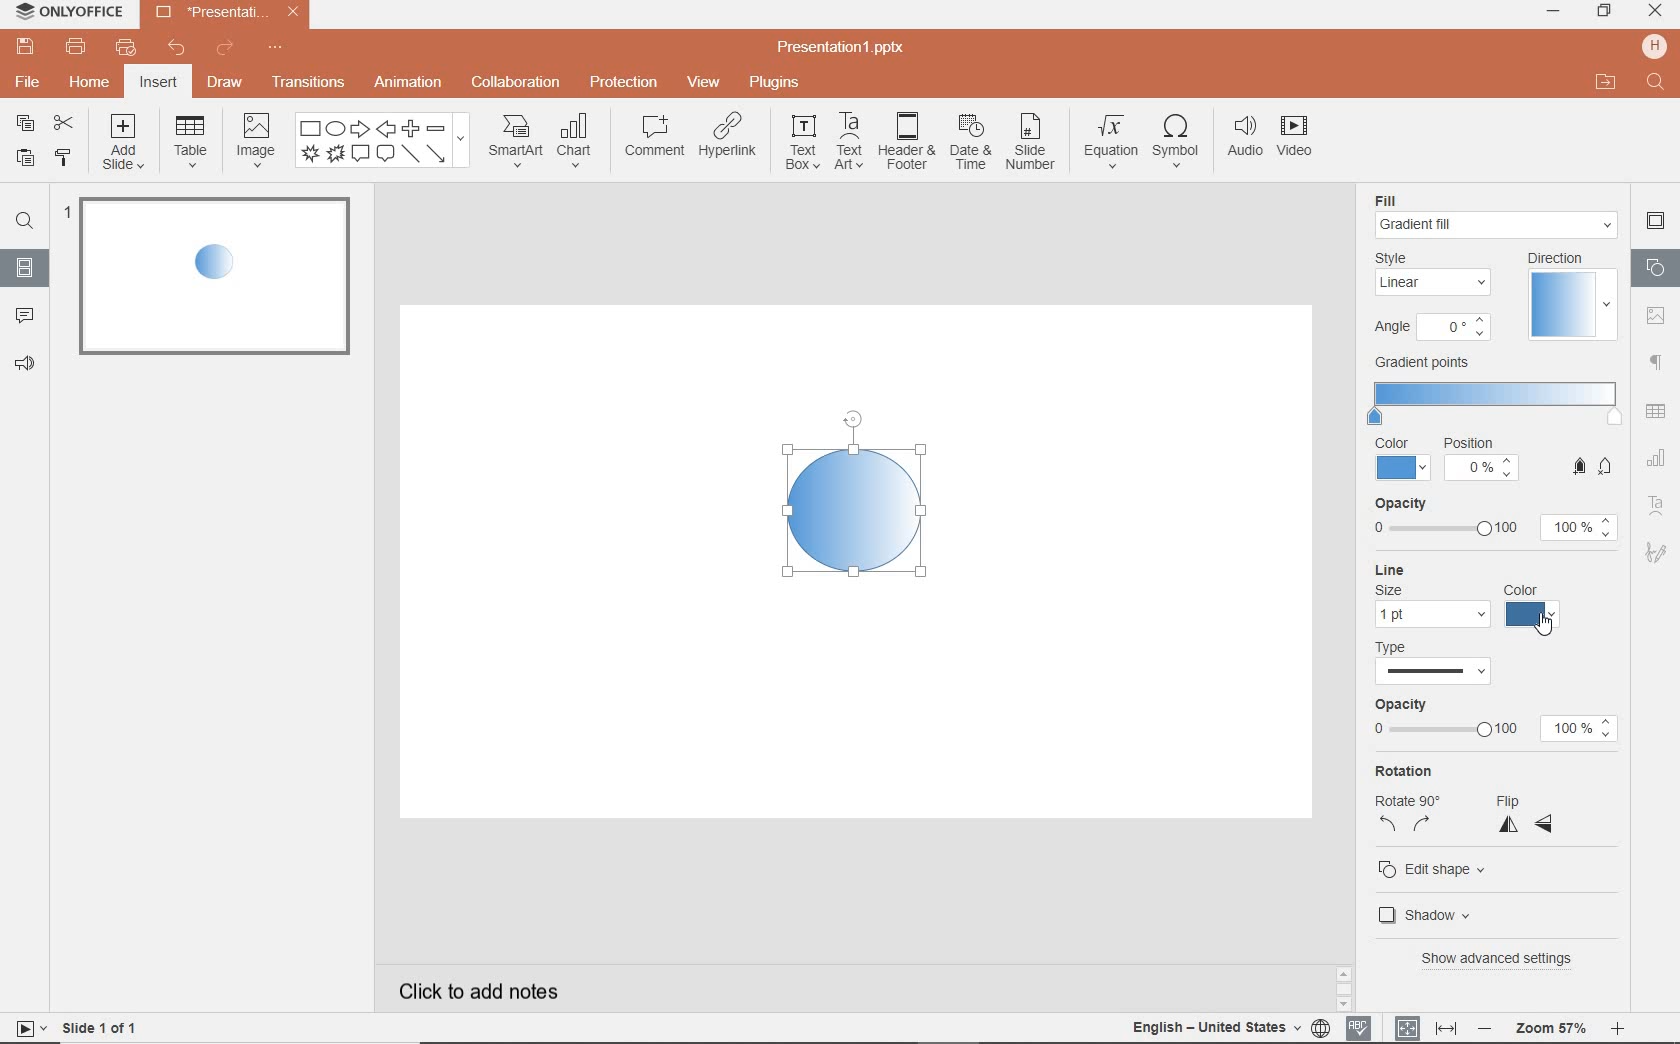 This screenshot has height=1044, width=1680. I want to click on find, so click(24, 219).